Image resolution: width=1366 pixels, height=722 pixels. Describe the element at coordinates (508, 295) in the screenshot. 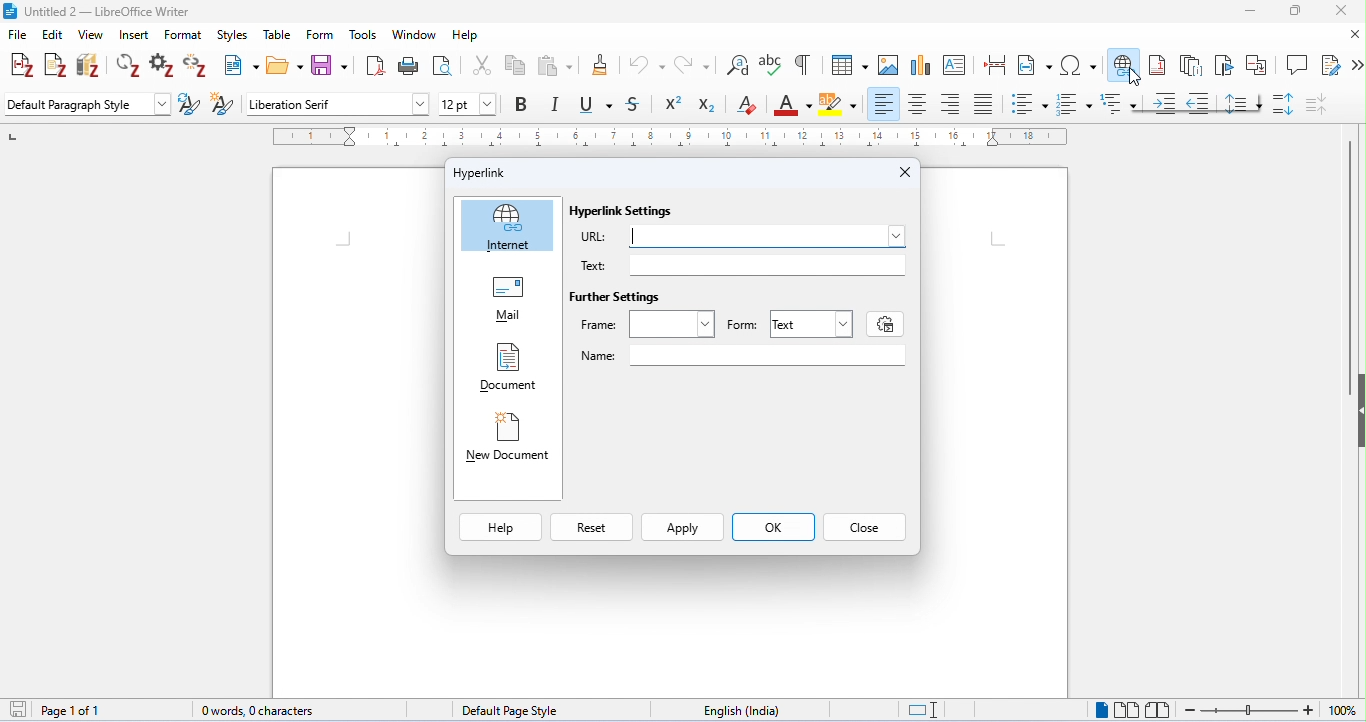

I see `Mail` at that location.